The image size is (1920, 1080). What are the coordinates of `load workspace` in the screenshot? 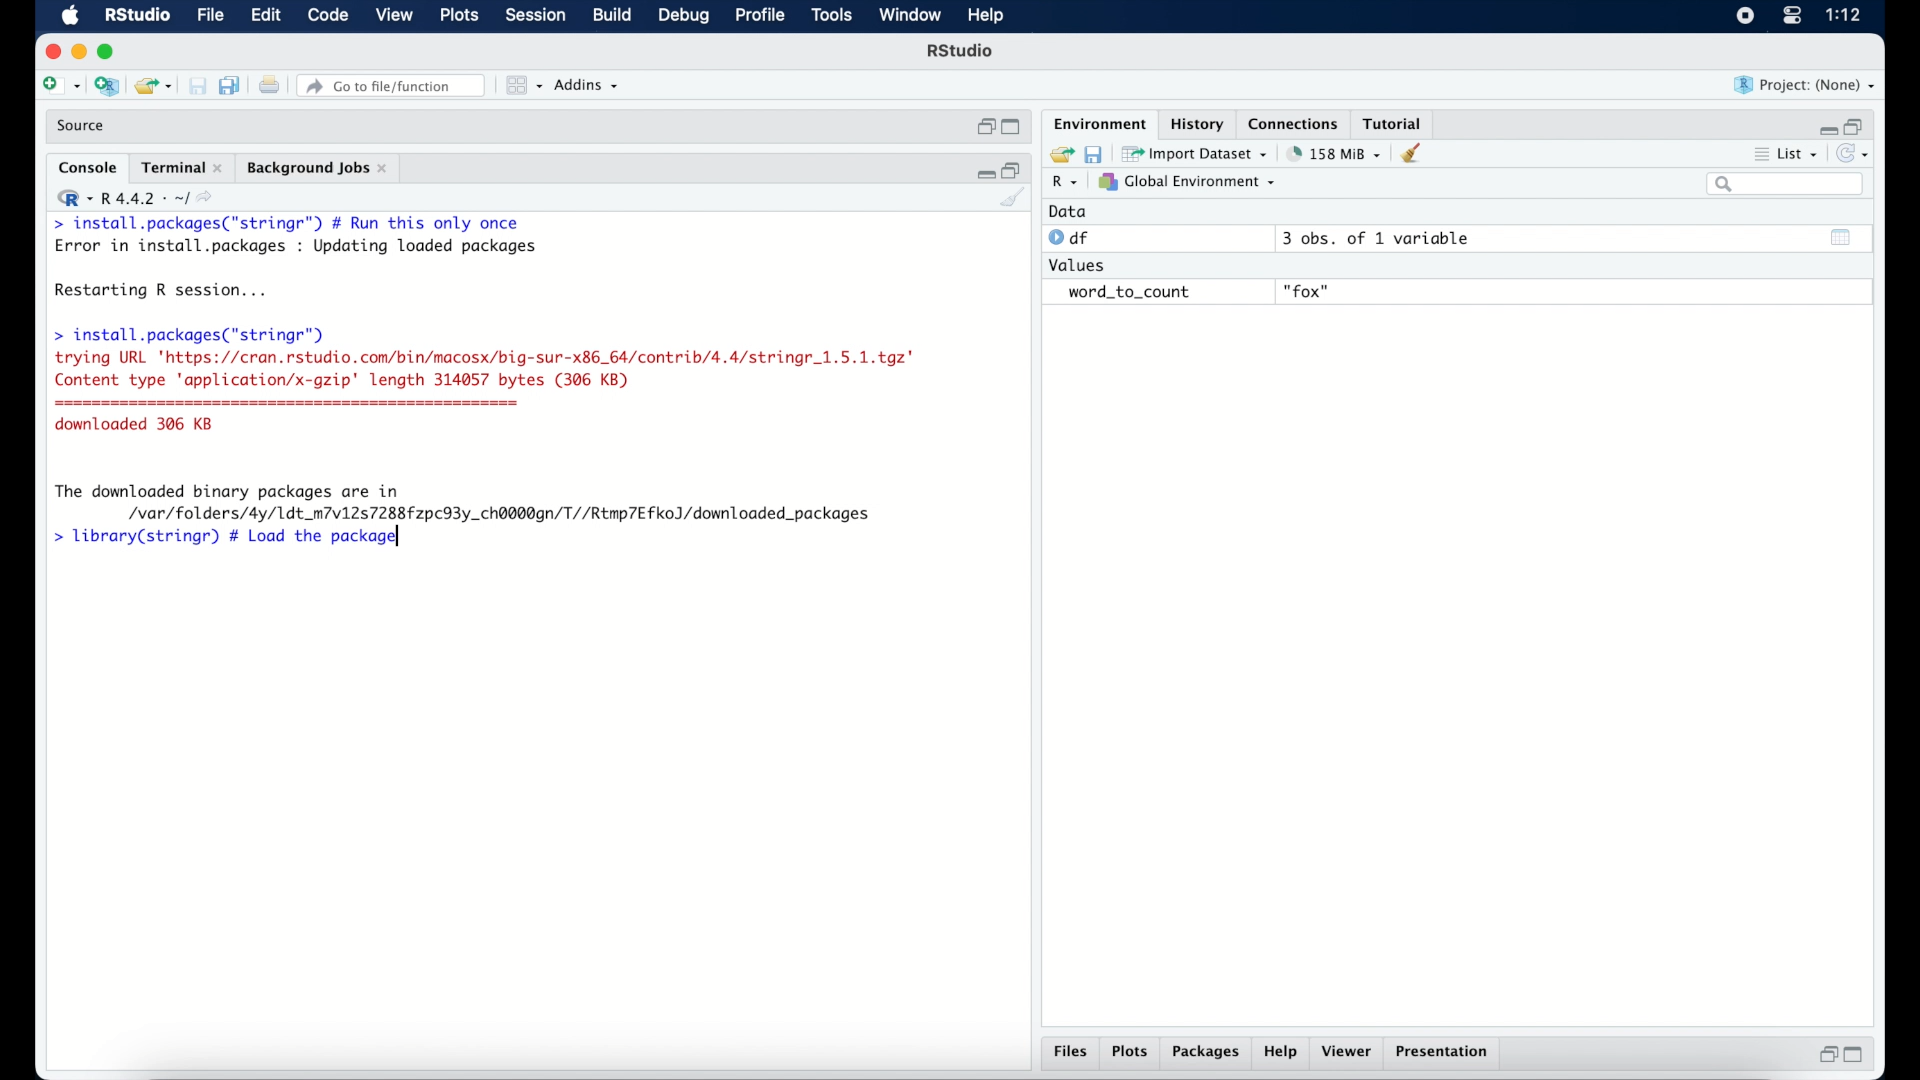 It's located at (1058, 155).